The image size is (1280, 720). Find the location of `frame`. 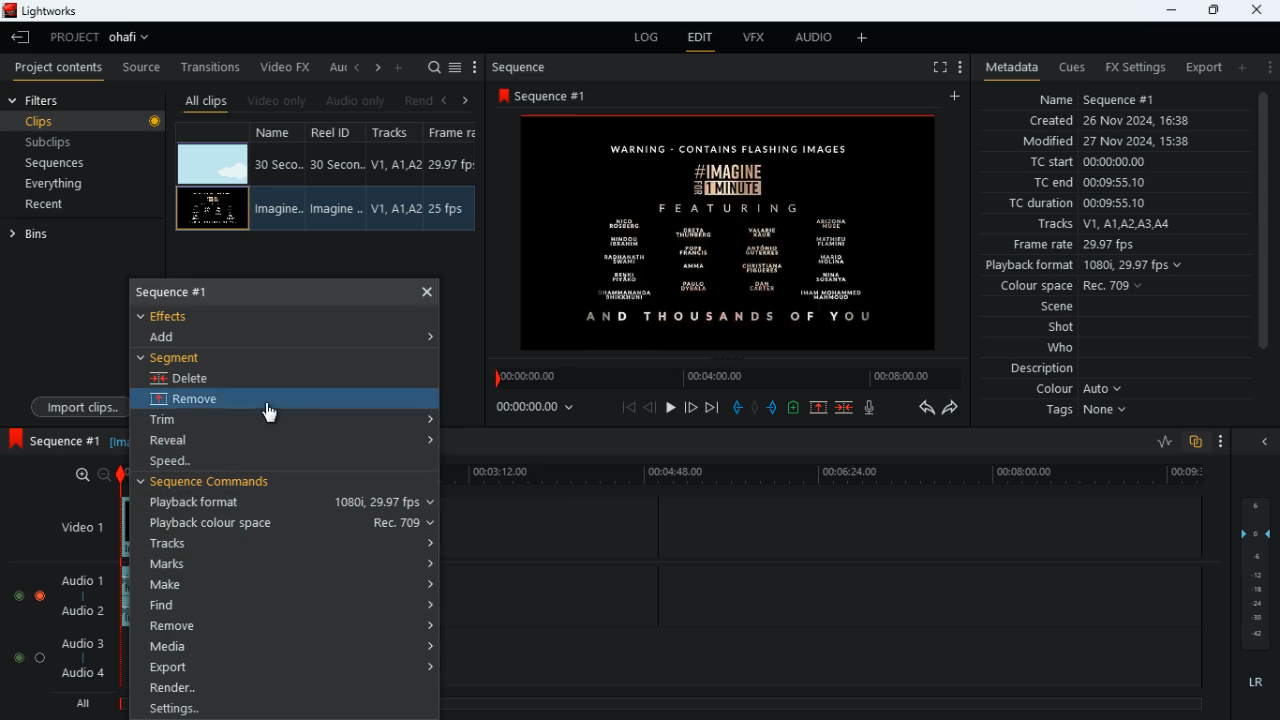

frame is located at coordinates (454, 179).